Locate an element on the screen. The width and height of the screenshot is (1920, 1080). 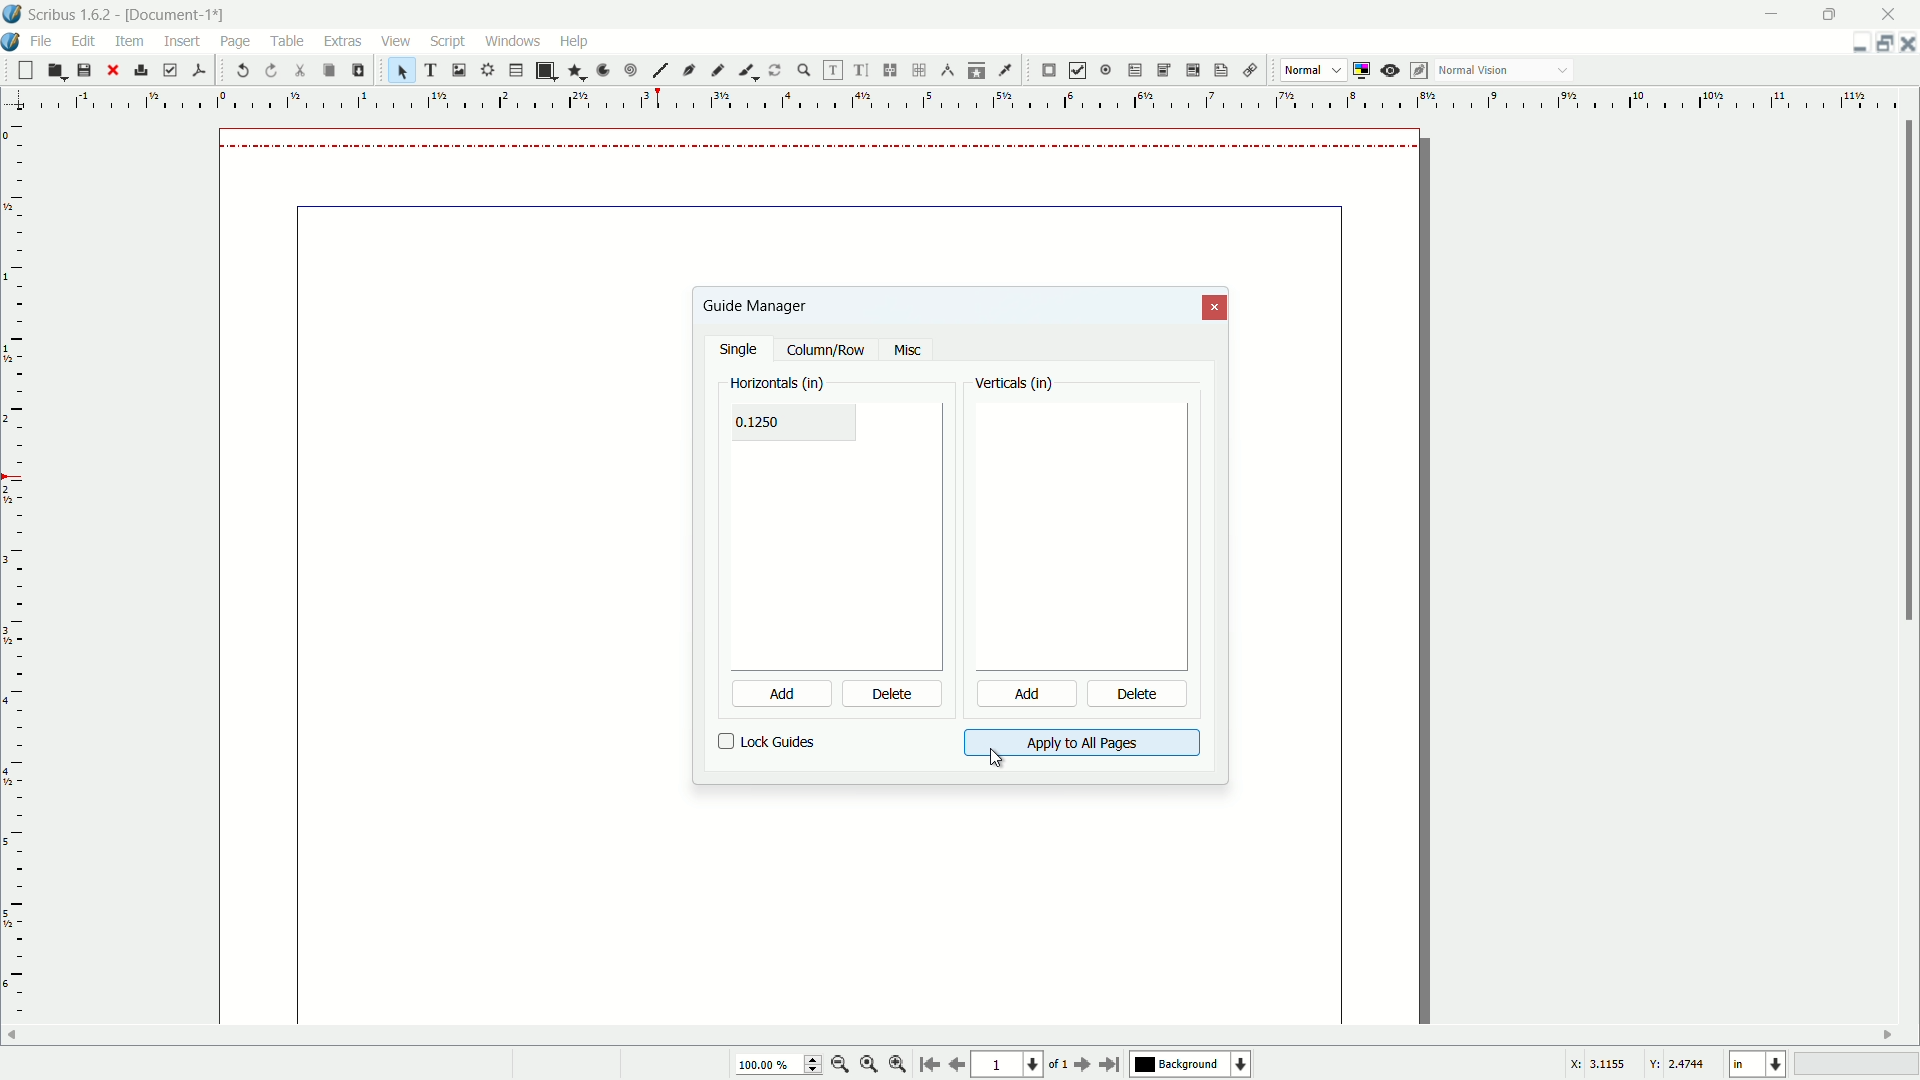
add is located at coordinates (1024, 695).